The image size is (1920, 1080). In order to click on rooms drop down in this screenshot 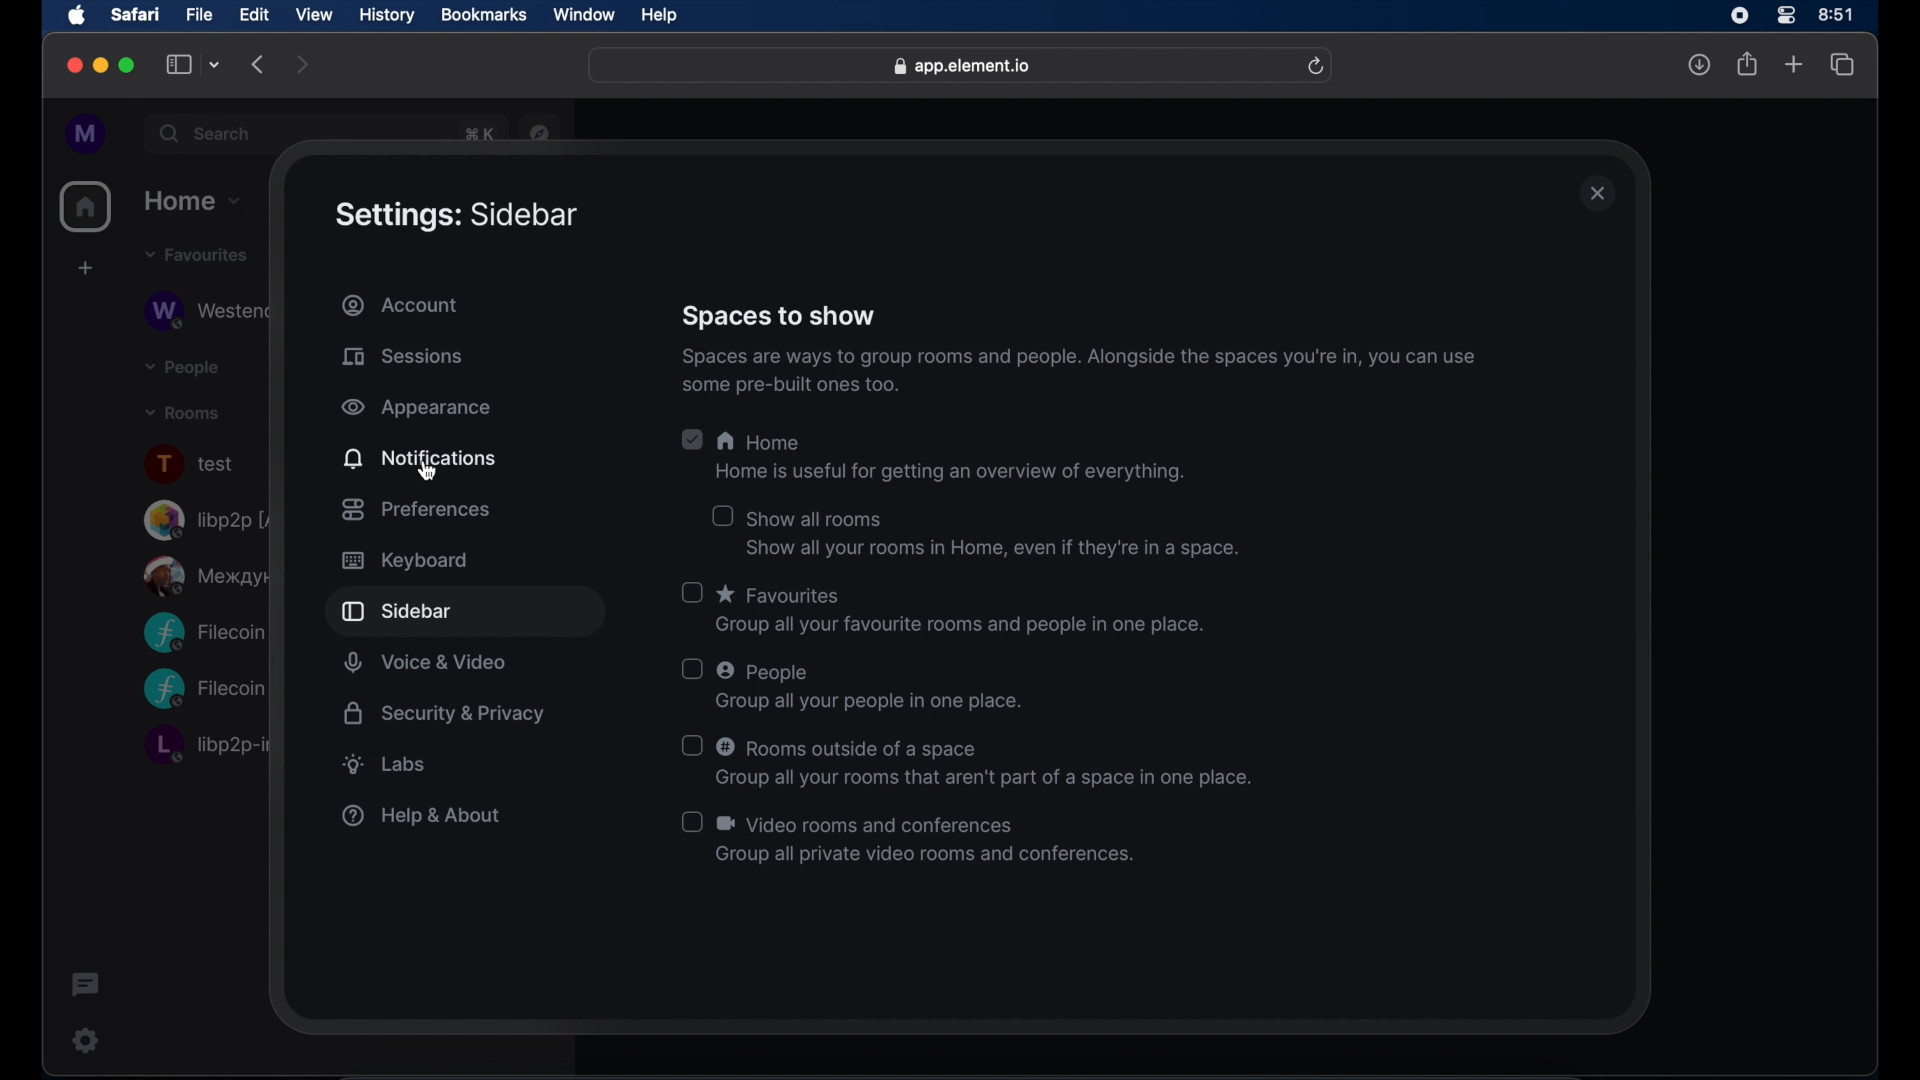, I will do `click(180, 414)`.